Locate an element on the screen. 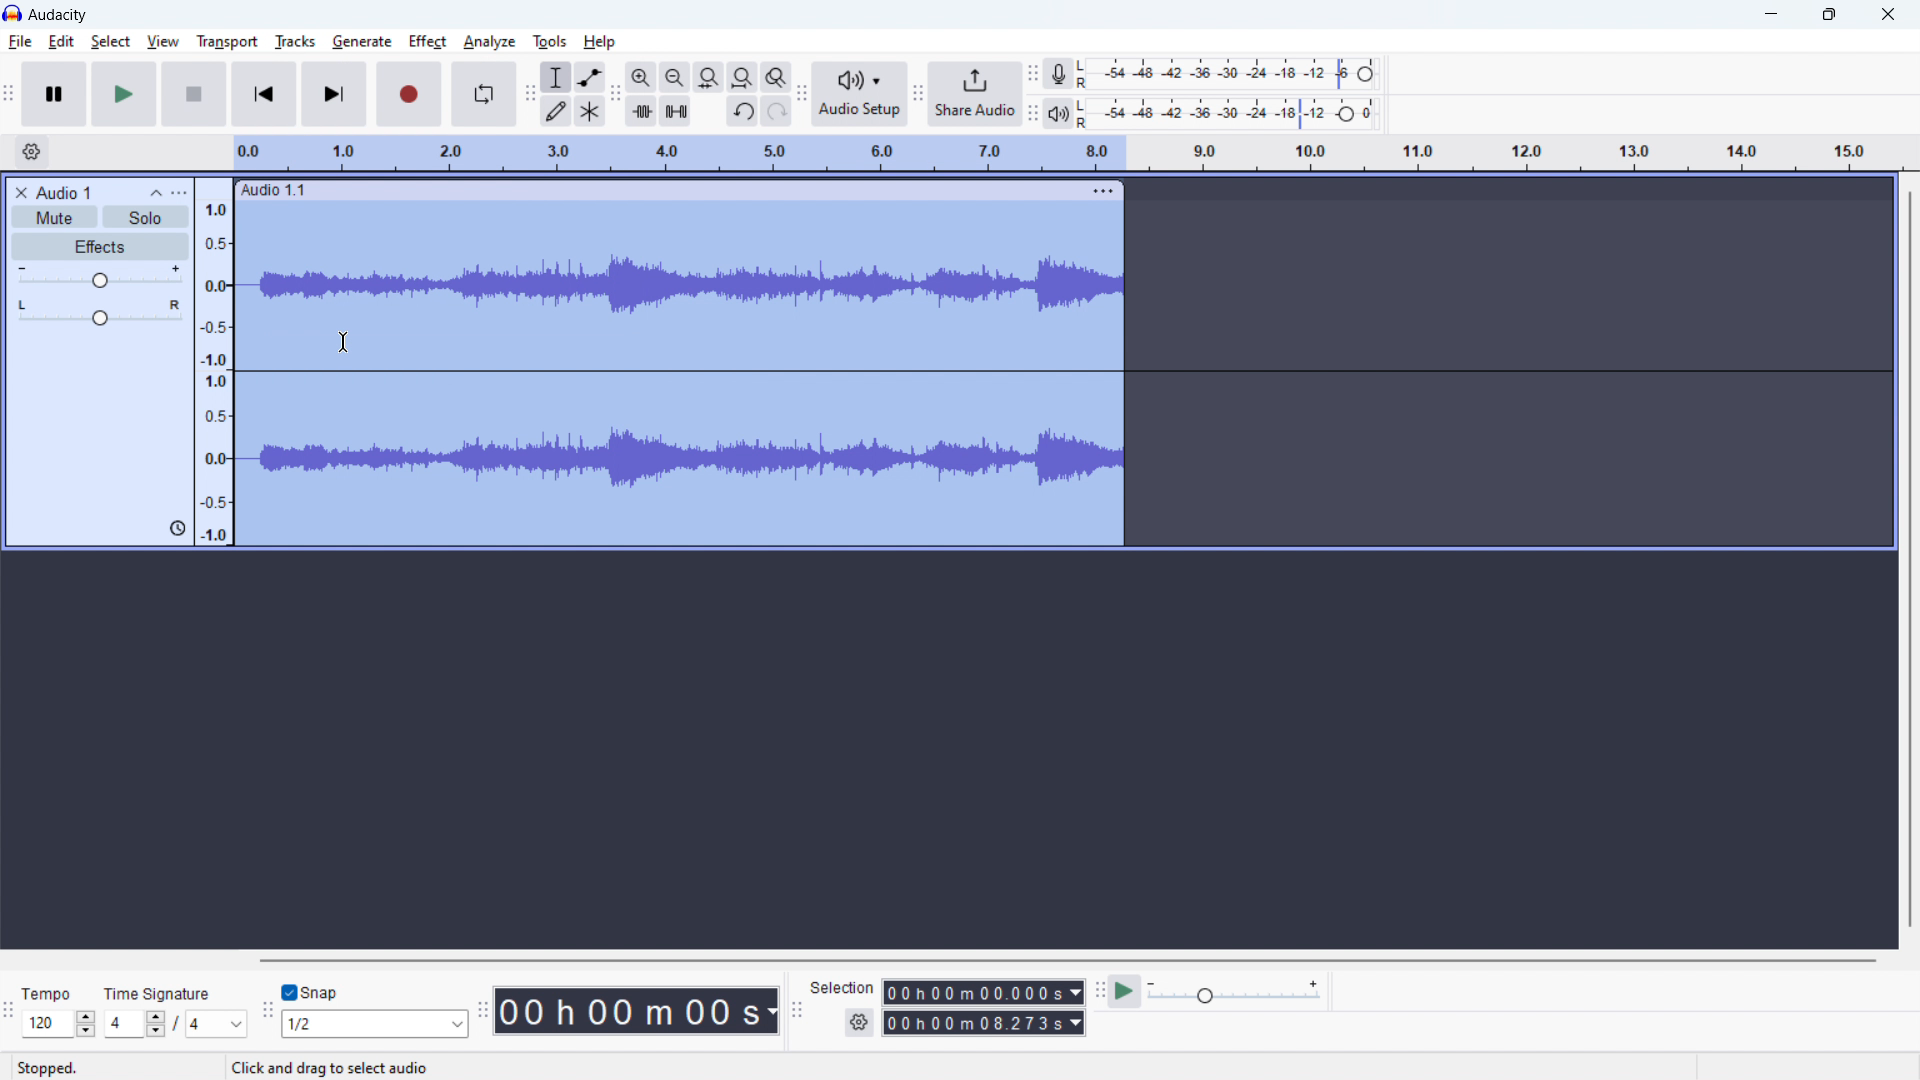 The image size is (1920, 1080). mute is located at coordinates (54, 216).